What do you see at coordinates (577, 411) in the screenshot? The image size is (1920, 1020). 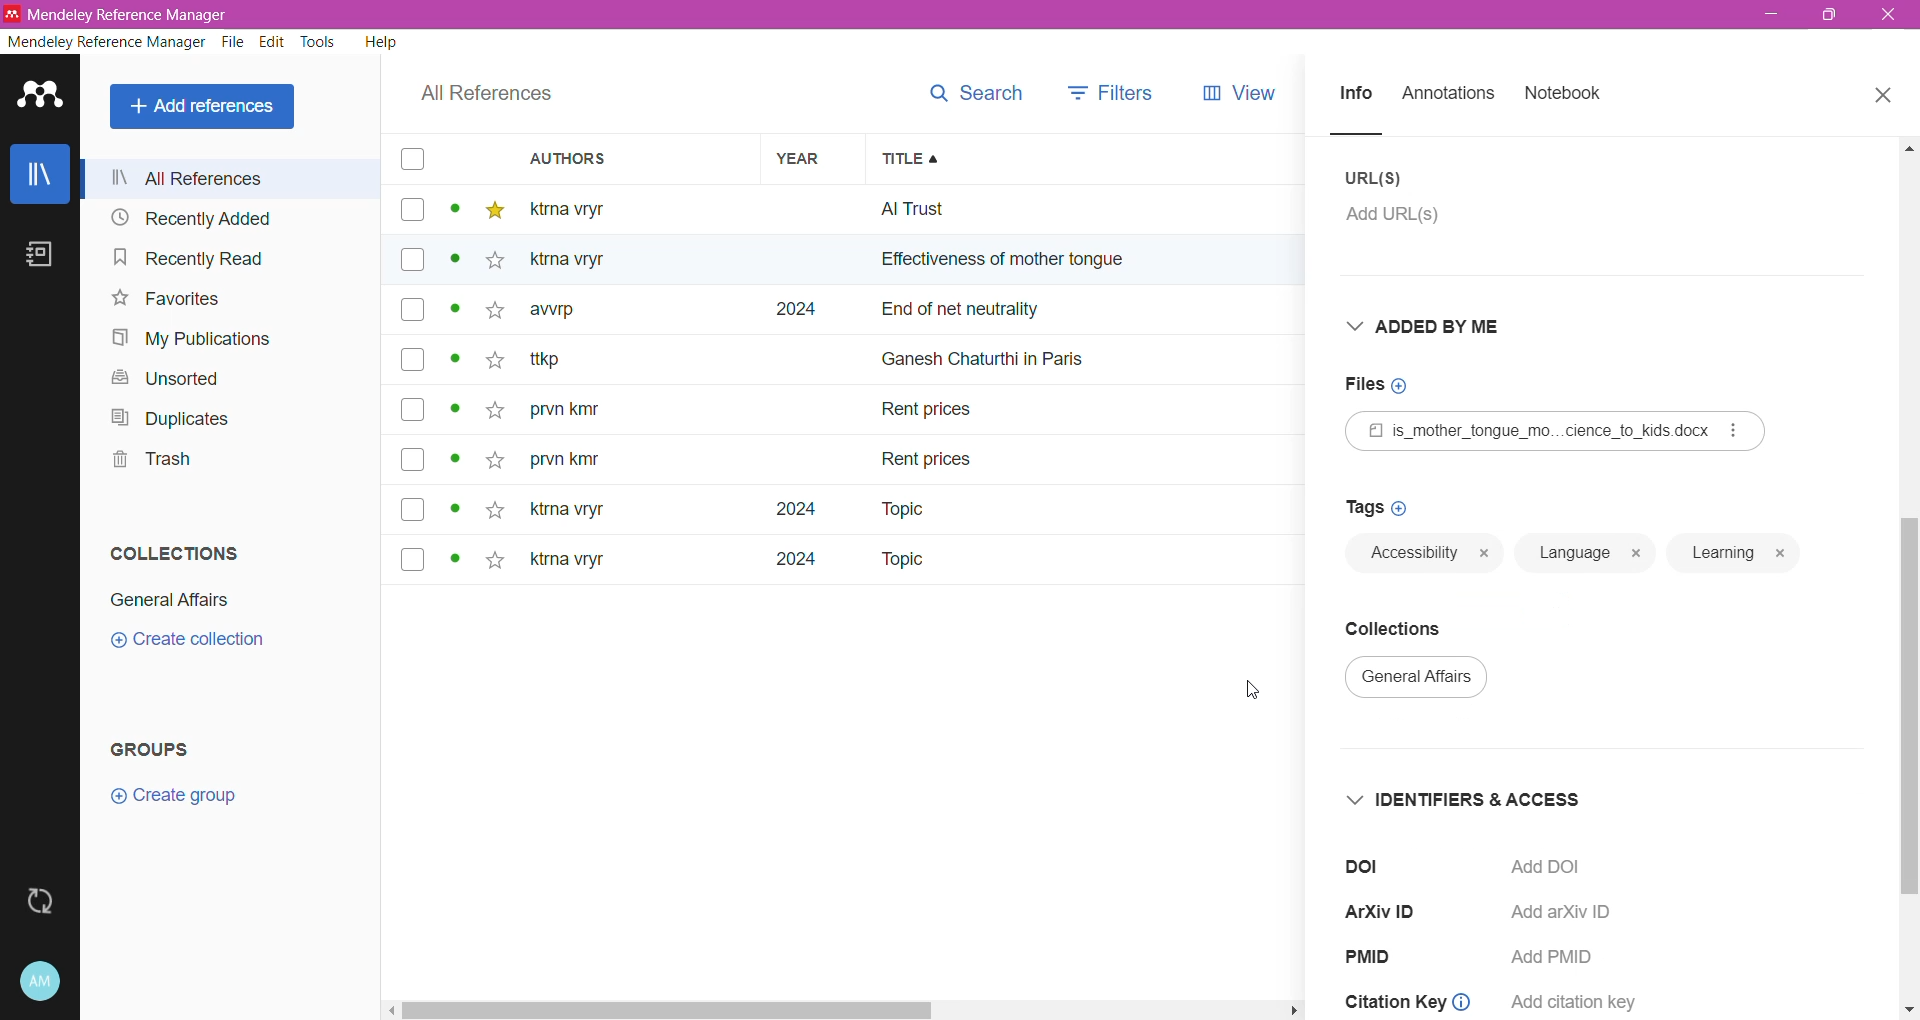 I see `prvn kity` at bounding box center [577, 411].